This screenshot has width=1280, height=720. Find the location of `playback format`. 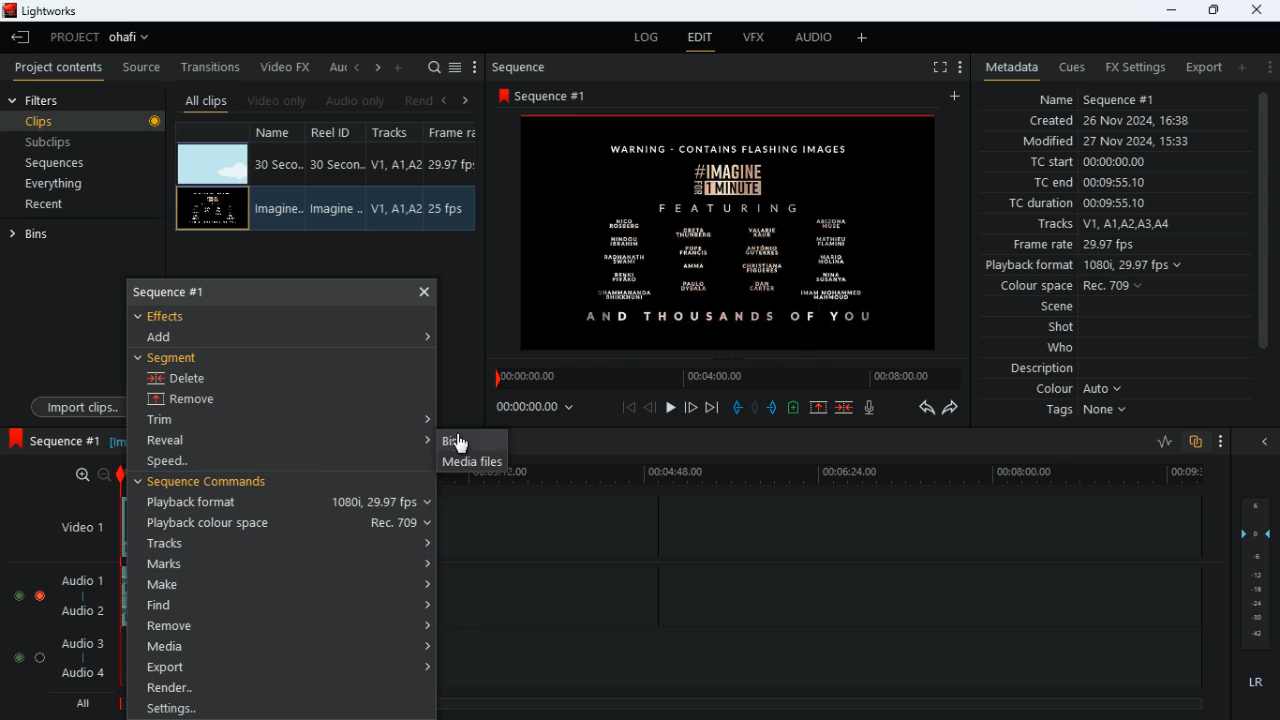

playback format is located at coordinates (286, 503).